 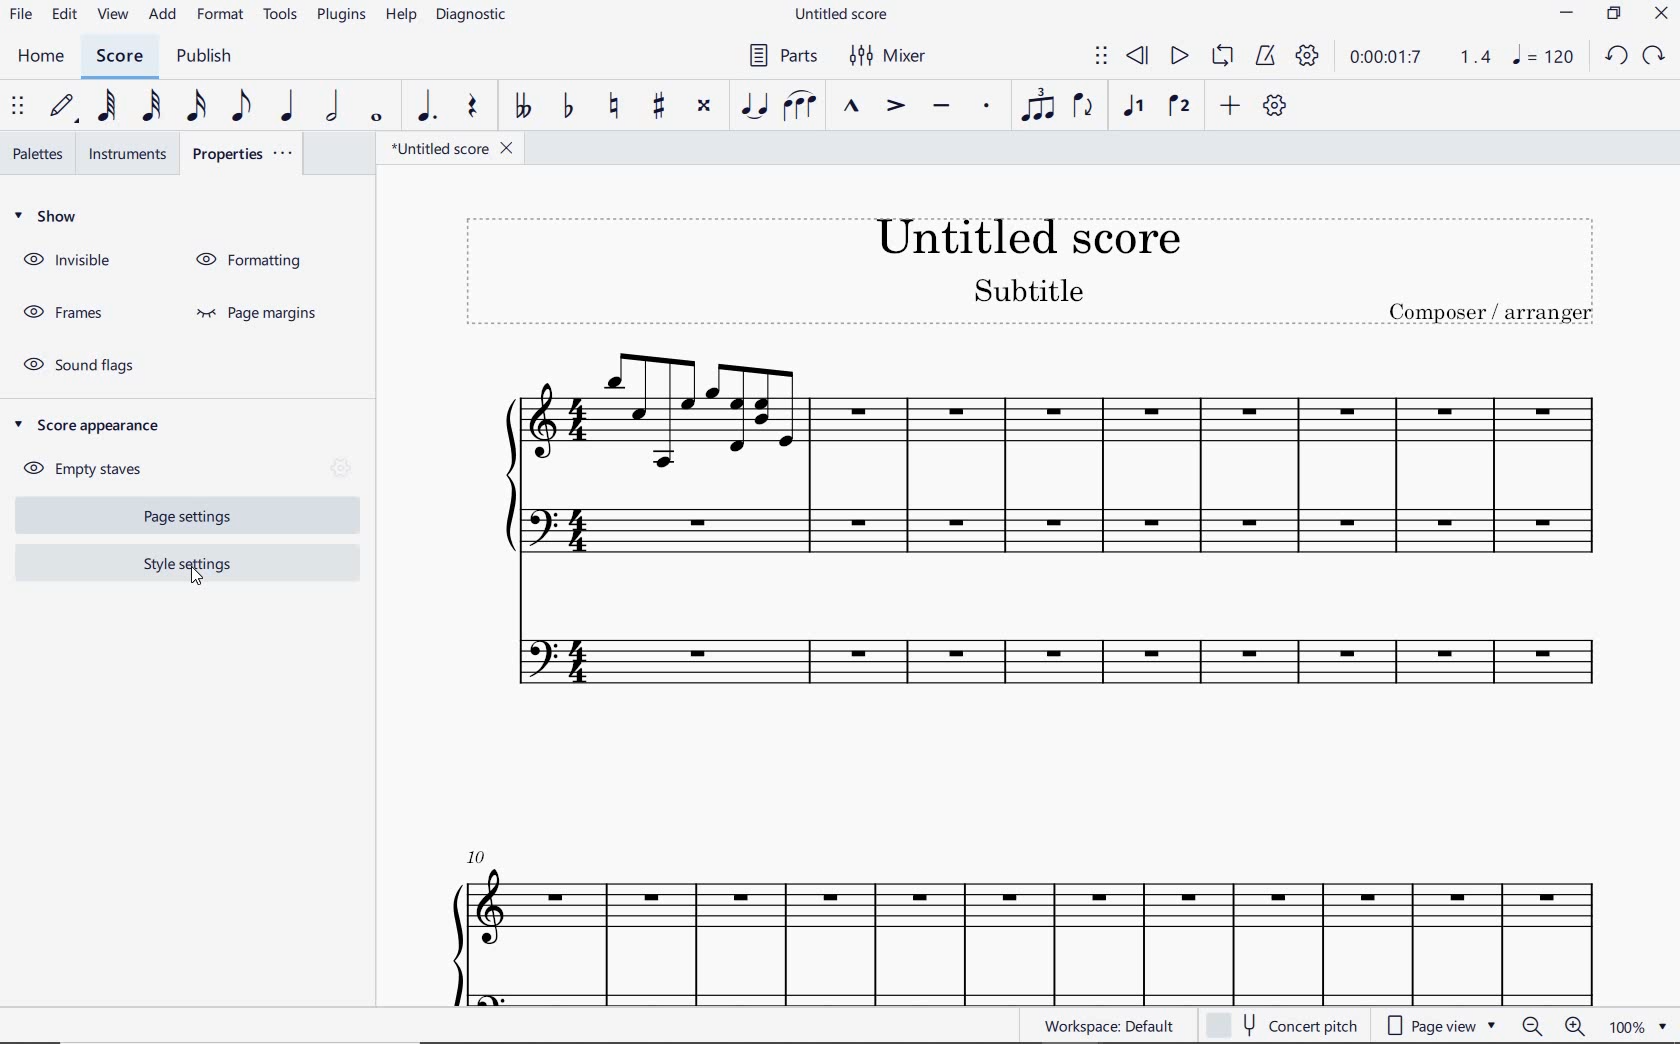 What do you see at coordinates (180, 517) in the screenshot?
I see `PAGE SETTINGS` at bounding box center [180, 517].